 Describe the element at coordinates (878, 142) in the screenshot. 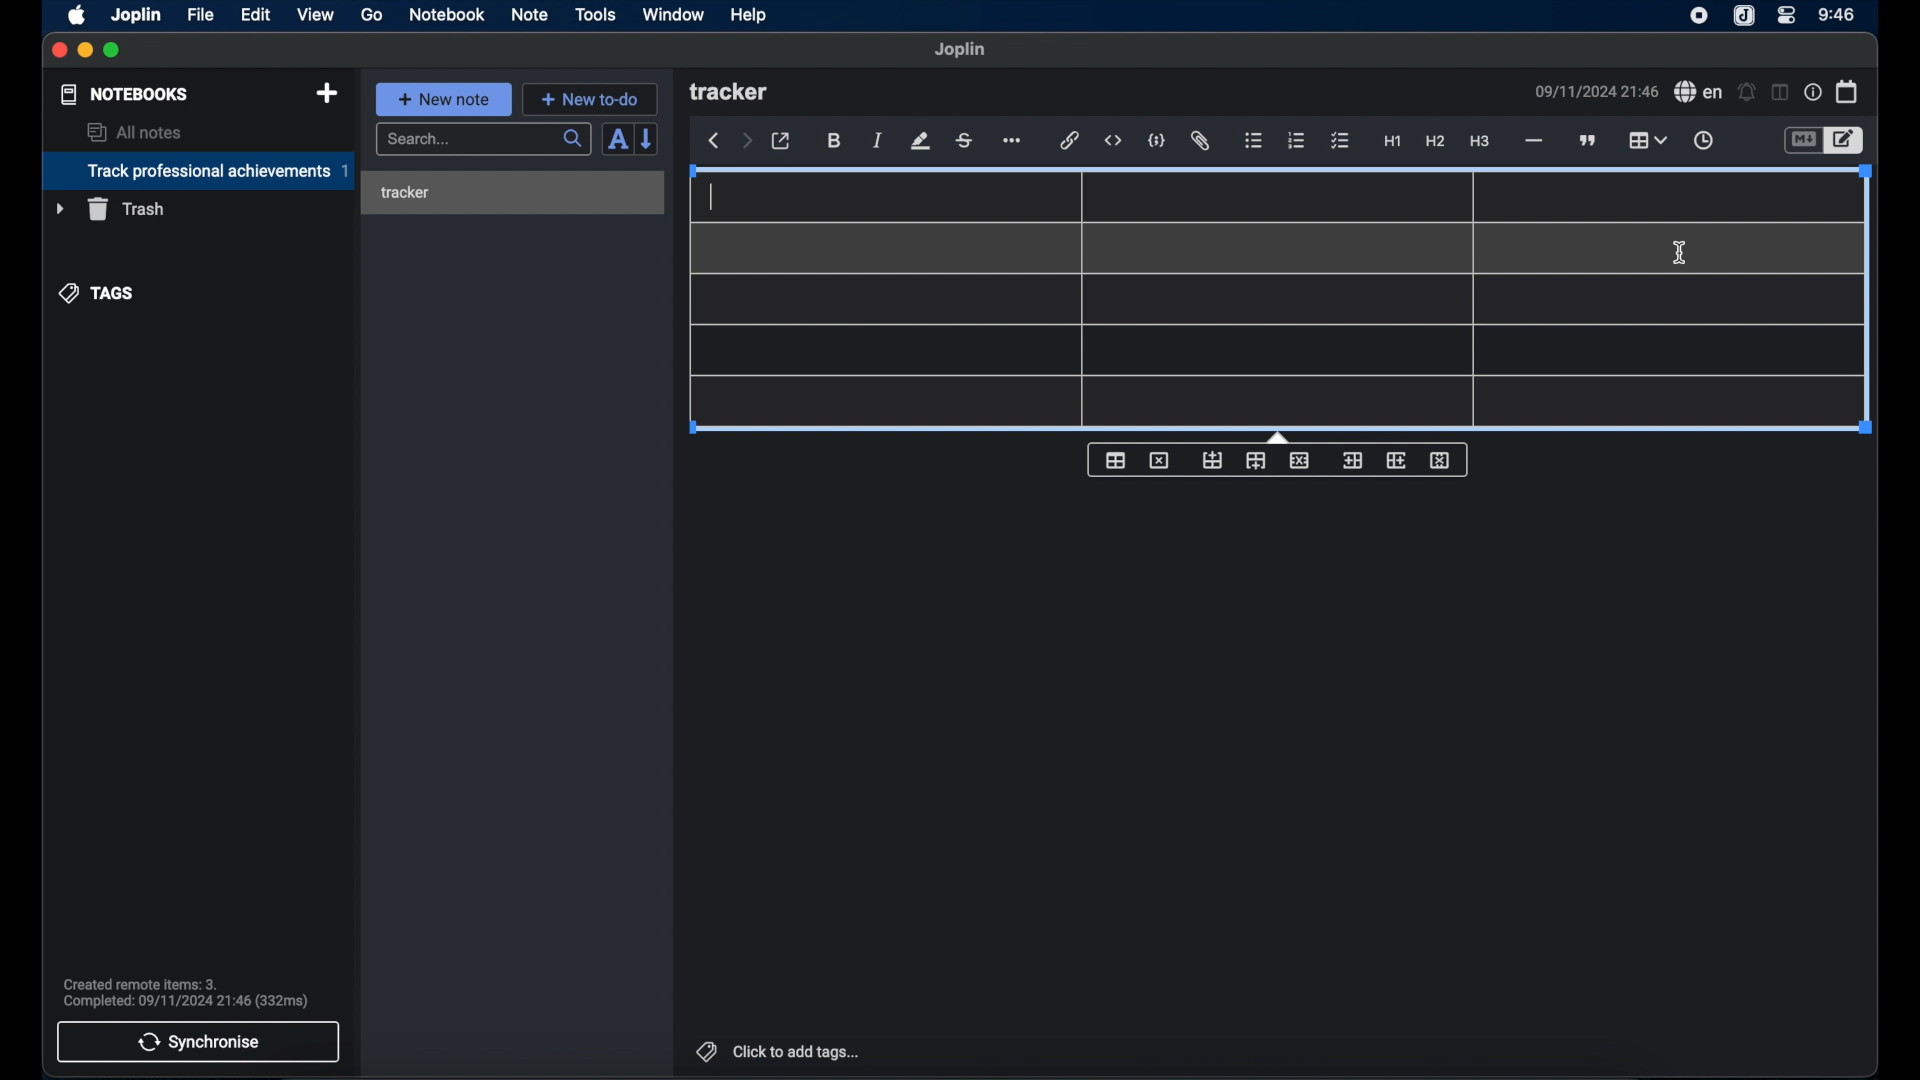

I see `italic` at that location.